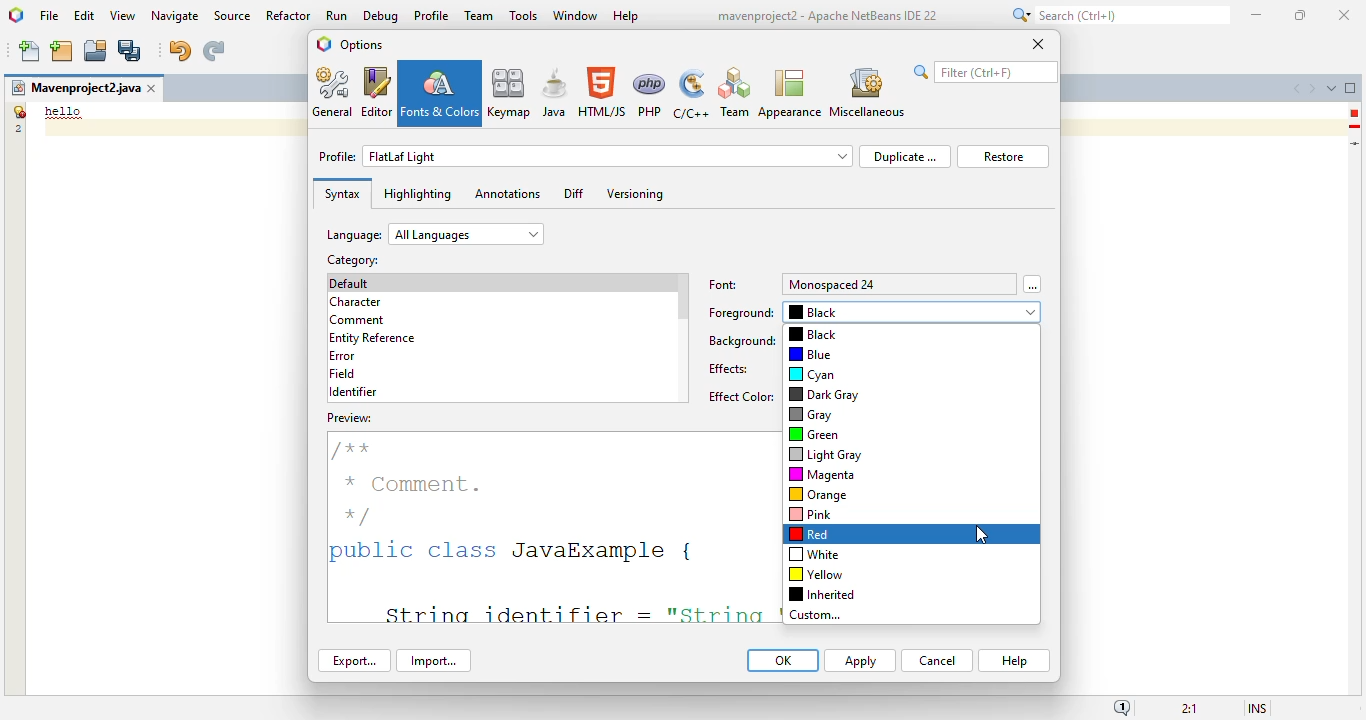  Describe the element at coordinates (904, 156) in the screenshot. I see `duplicate` at that location.